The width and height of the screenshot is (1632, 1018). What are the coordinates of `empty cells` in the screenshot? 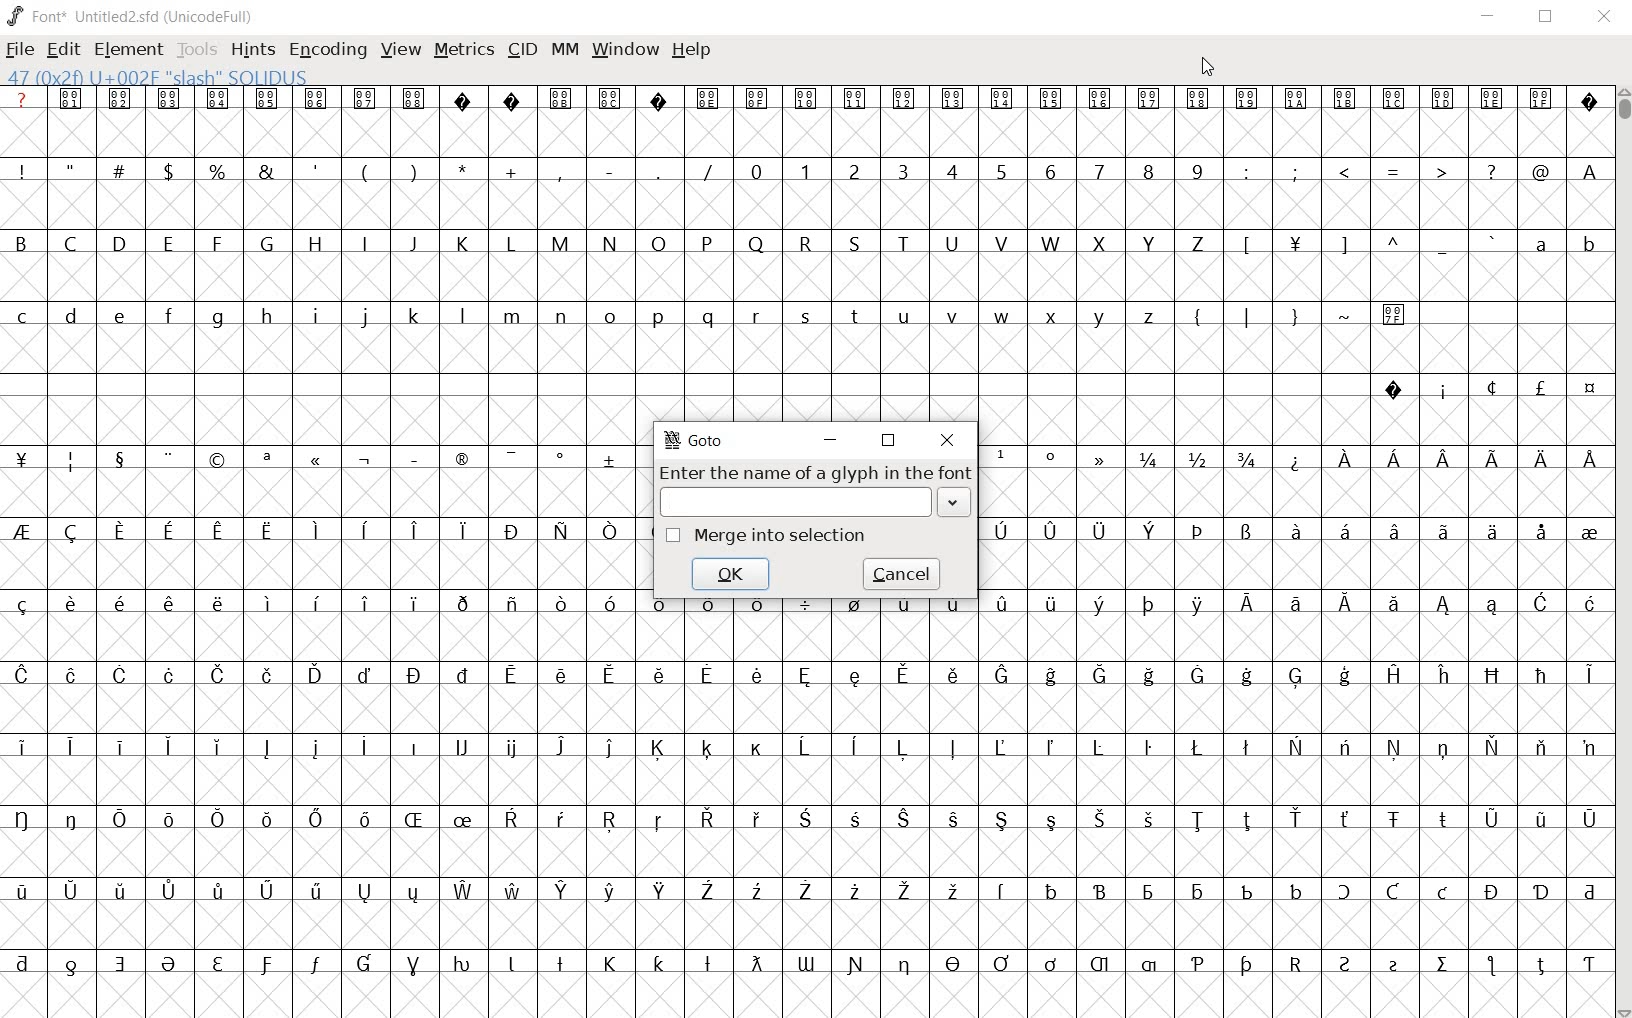 It's located at (807, 993).